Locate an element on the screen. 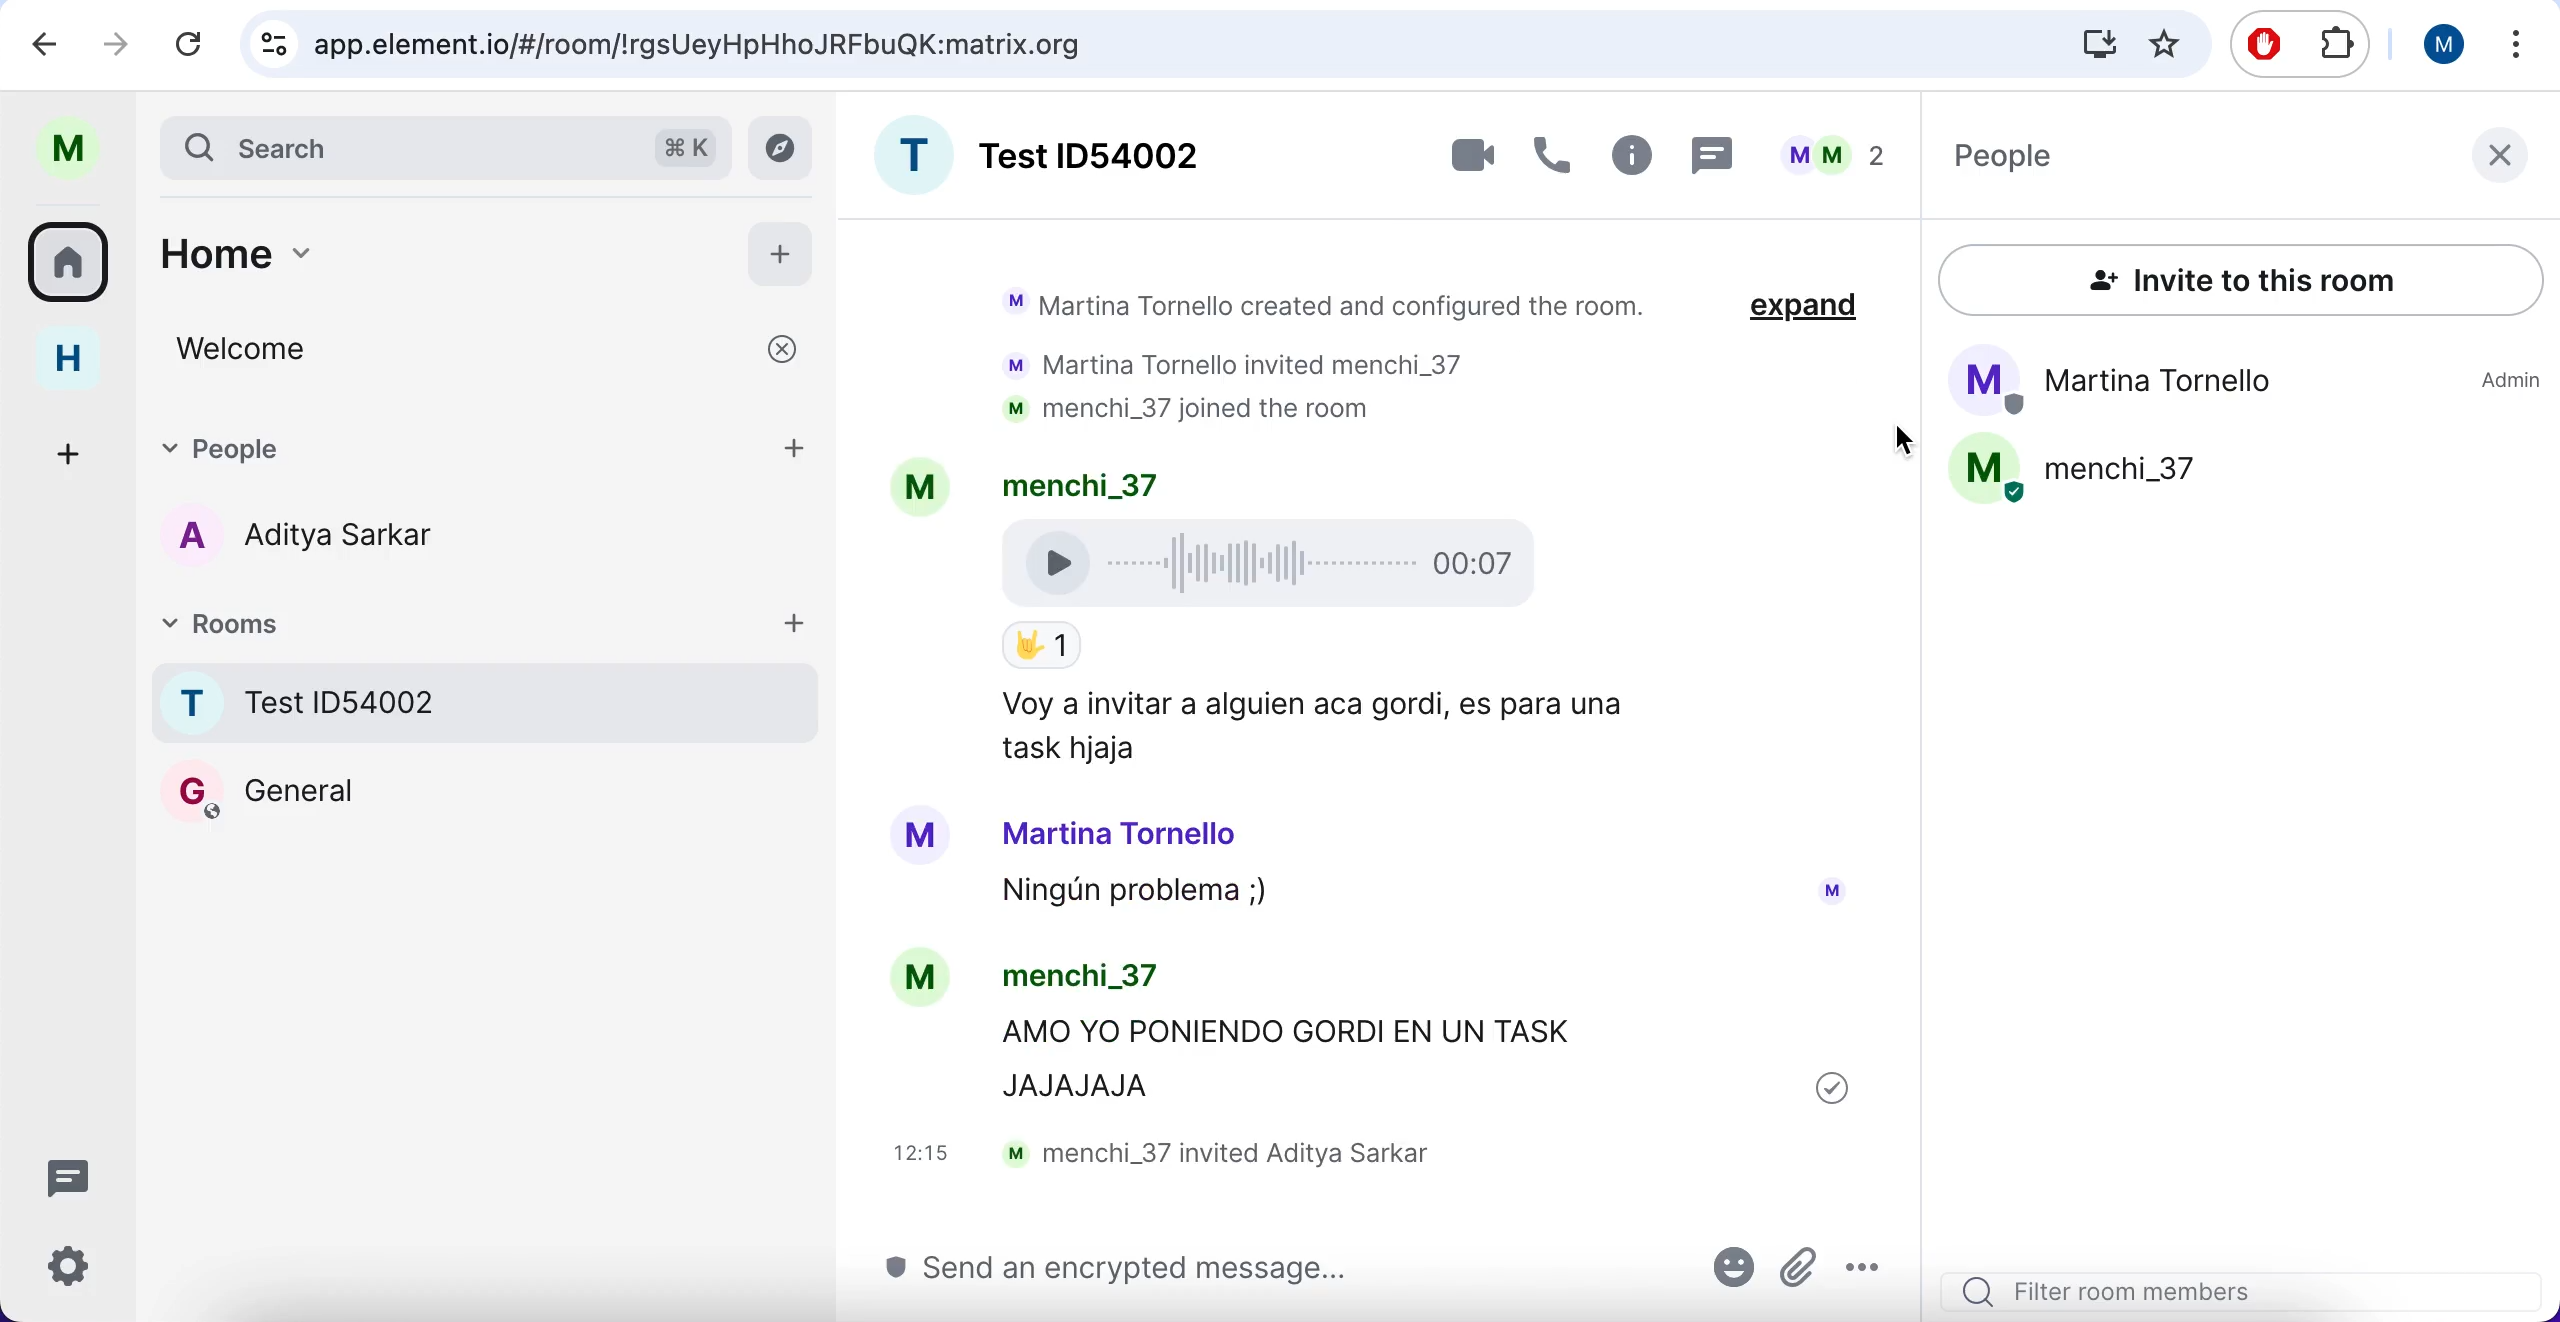 This screenshot has height=1322, width=2560. menchi_37 is located at coordinates (1099, 488).